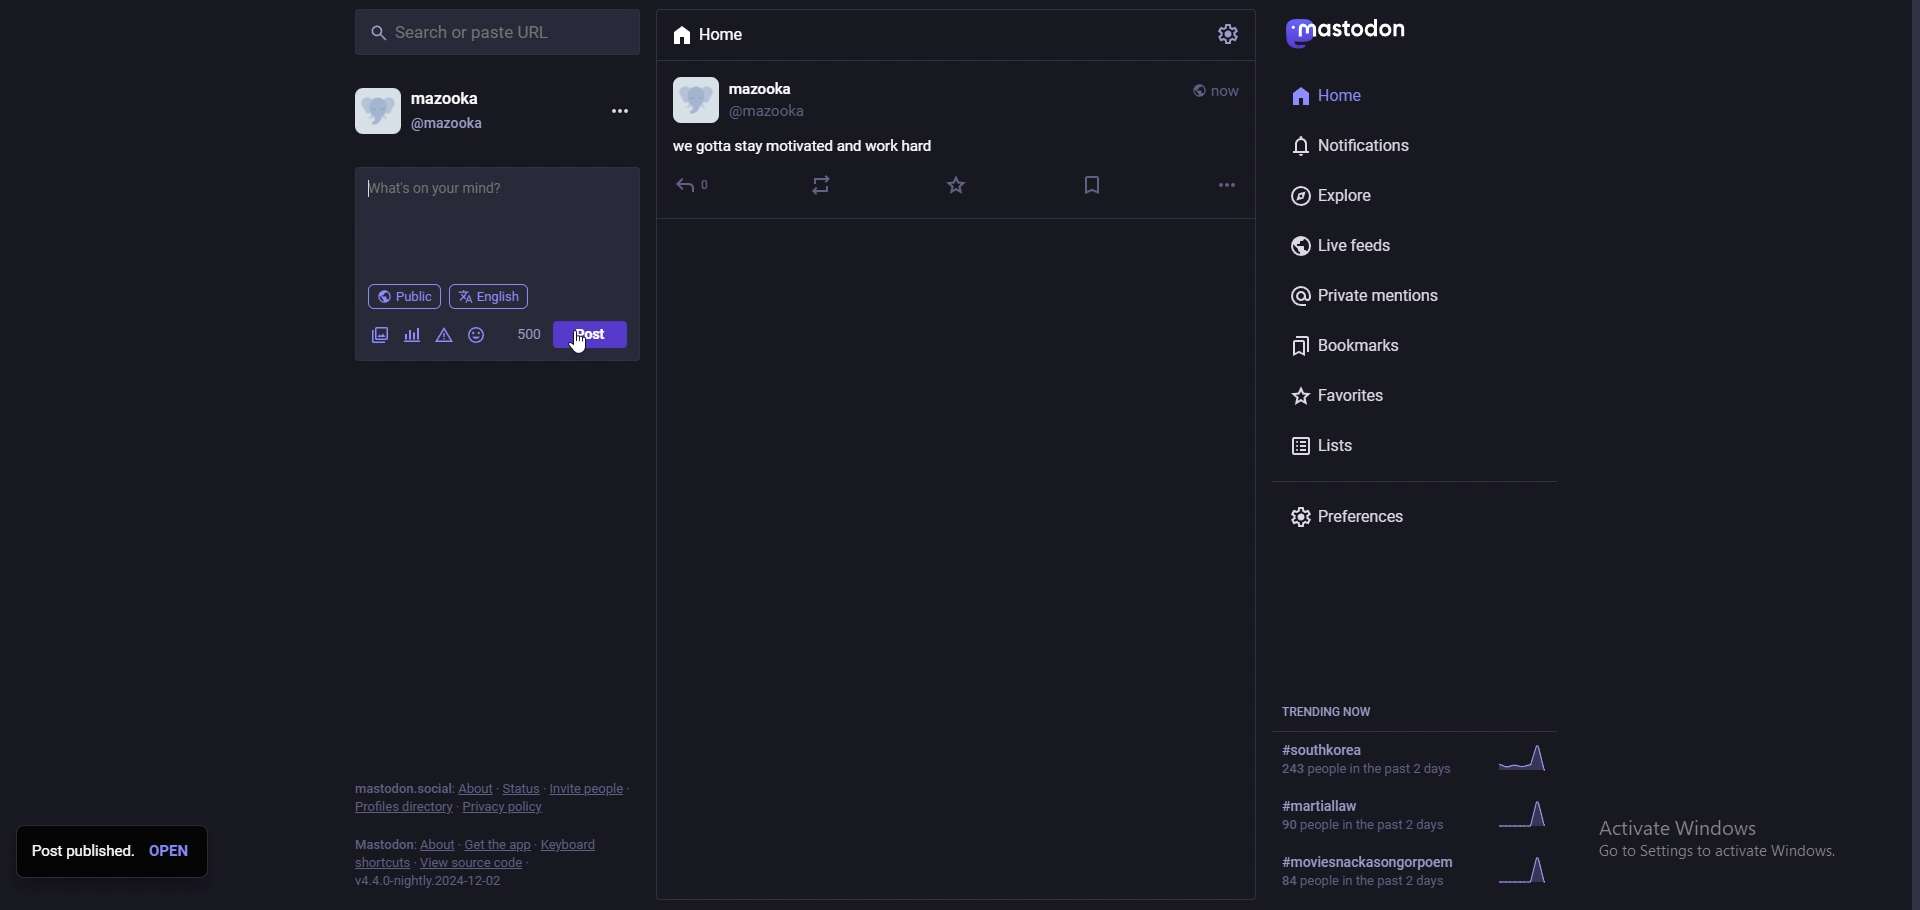 Image resolution: width=1920 pixels, height=910 pixels. Describe the element at coordinates (1435, 813) in the screenshot. I see `trending` at that location.